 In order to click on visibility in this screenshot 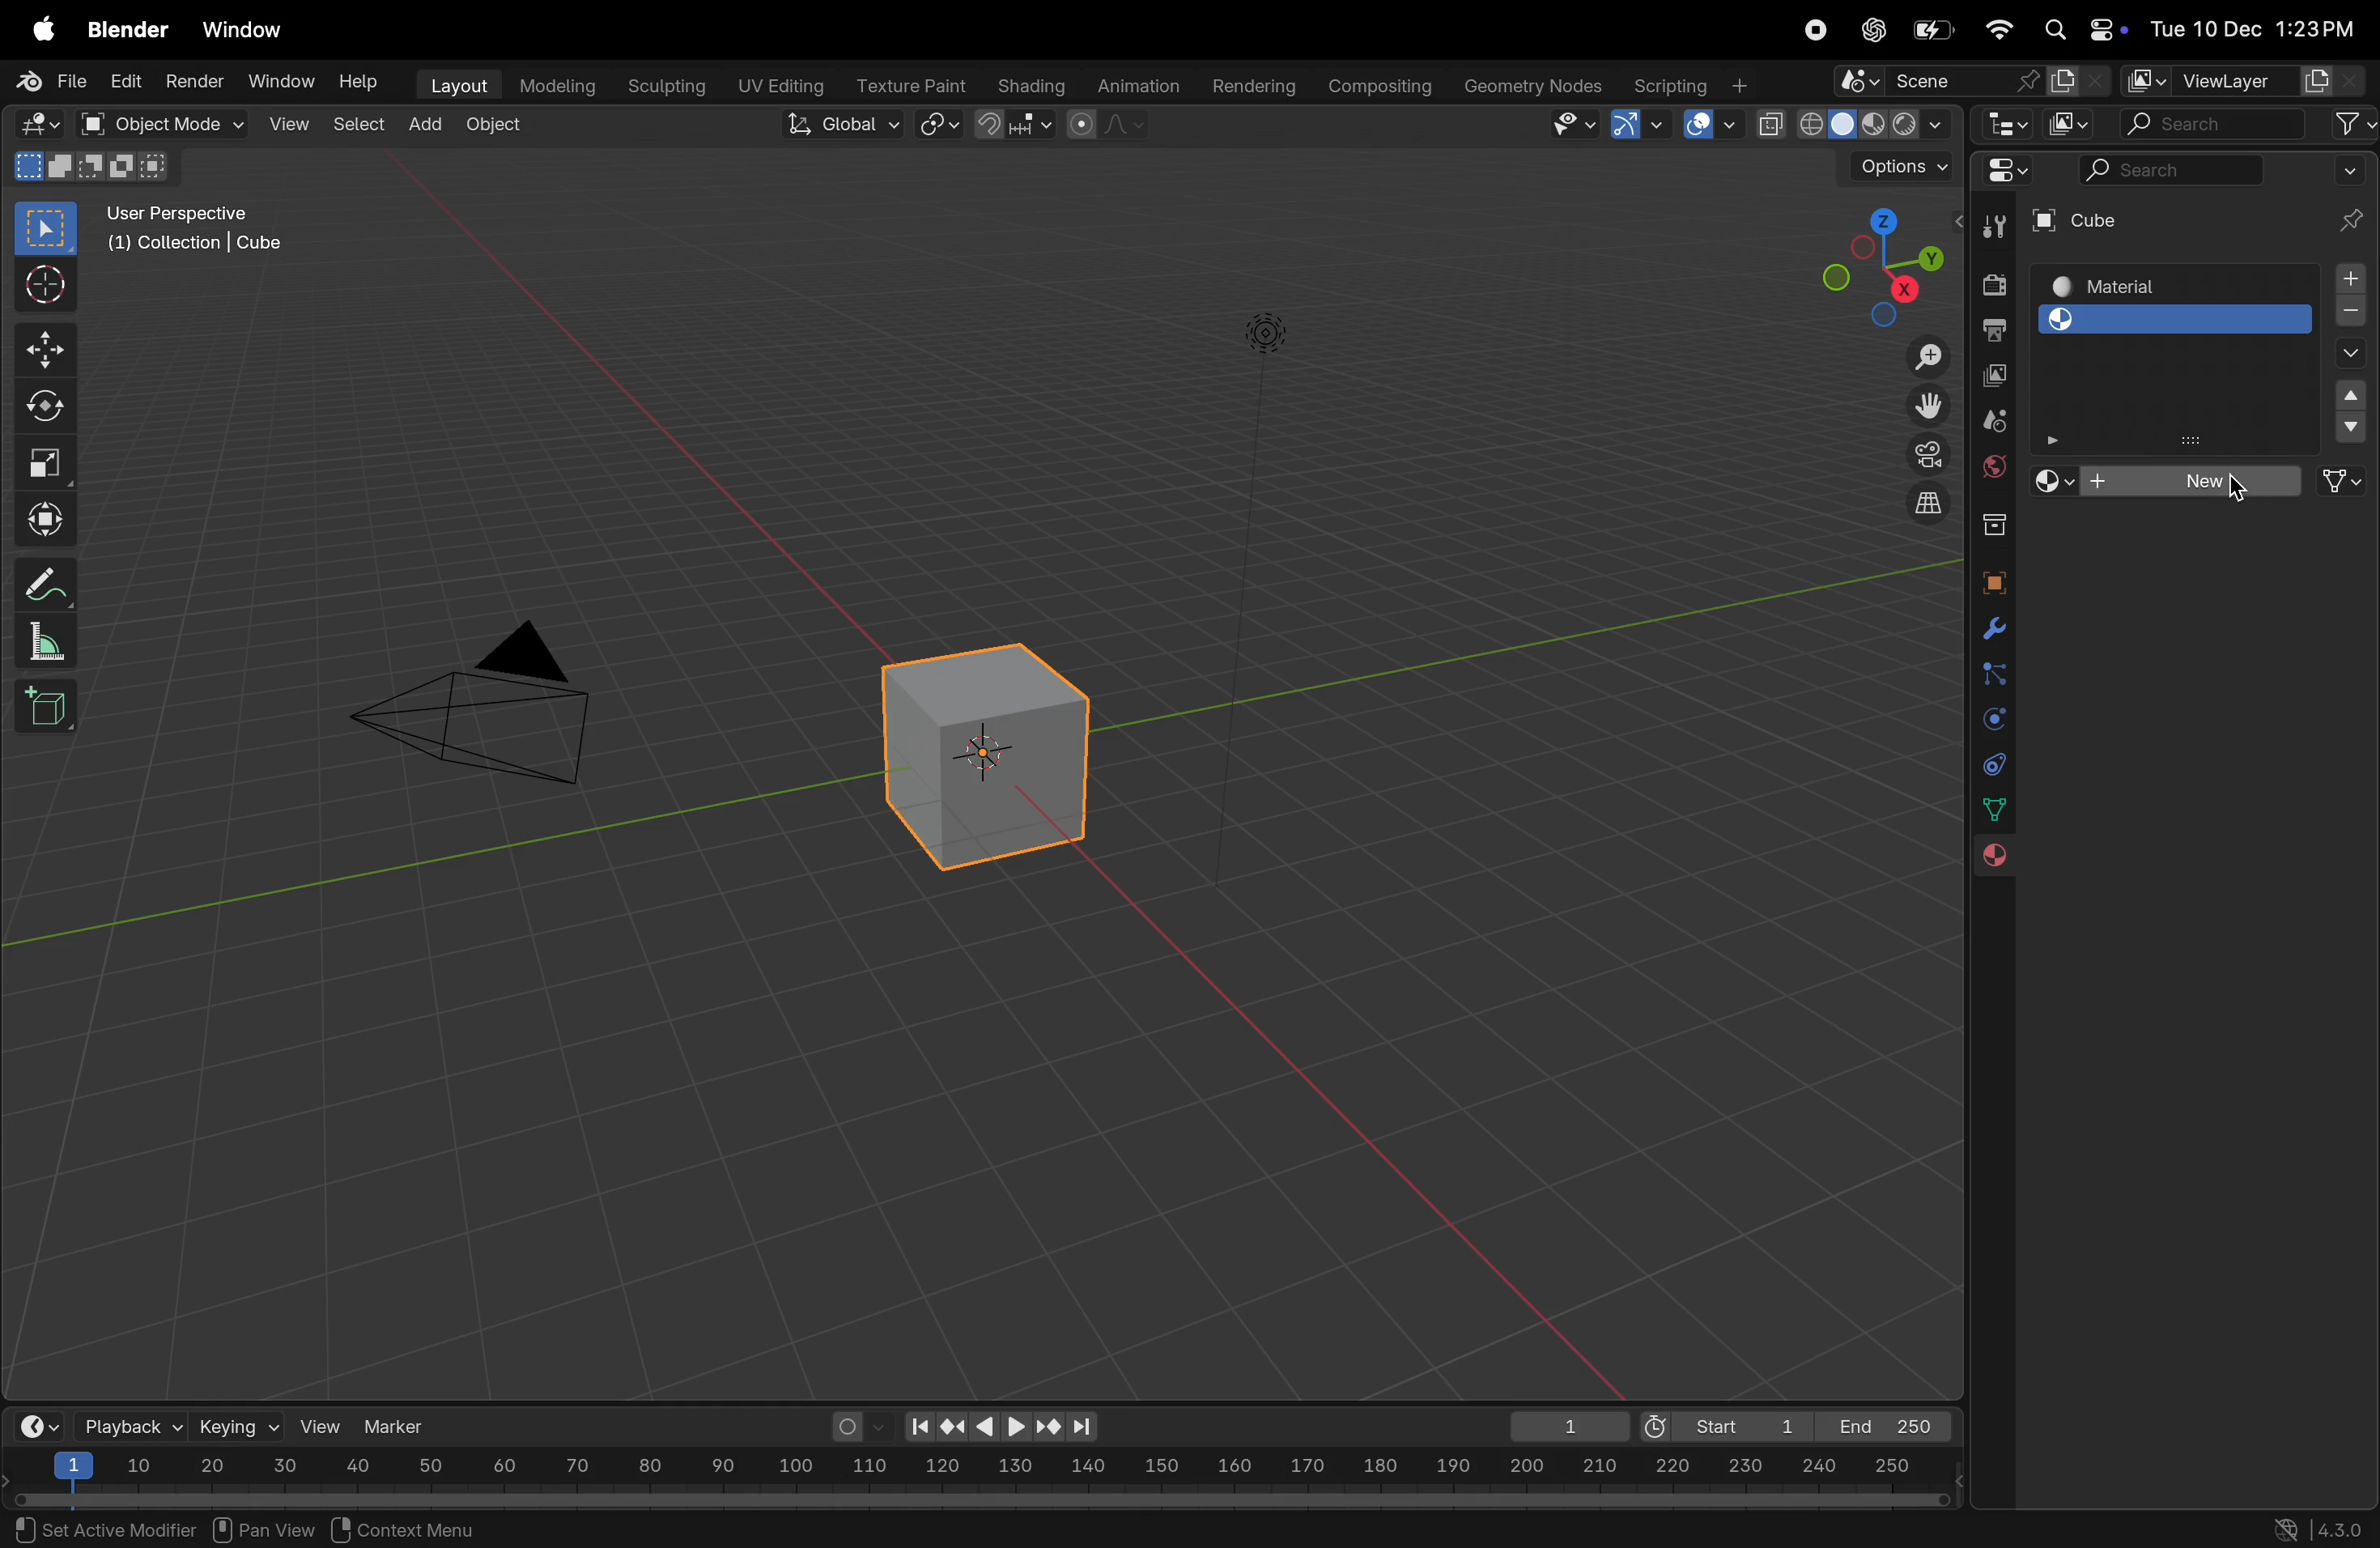, I will do `click(1570, 126)`.